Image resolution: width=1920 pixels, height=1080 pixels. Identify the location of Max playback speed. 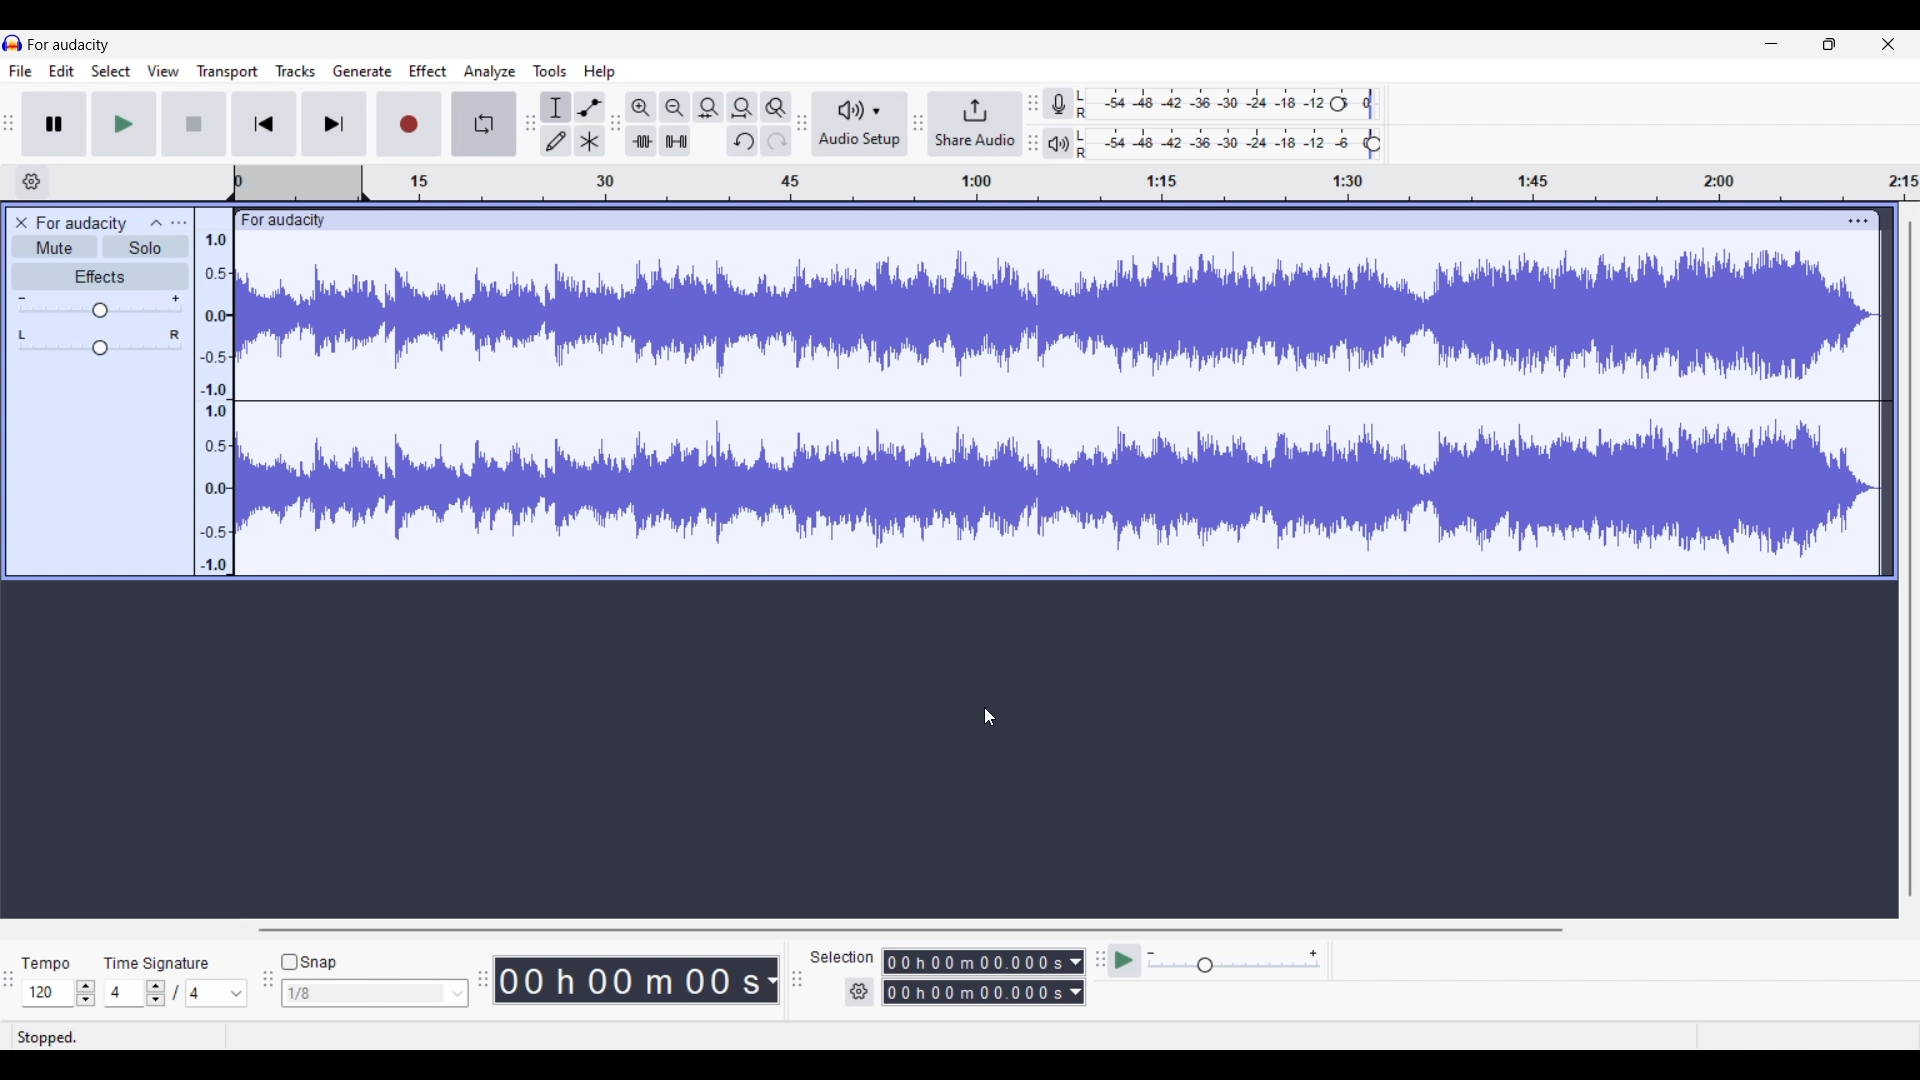
(1313, 954).